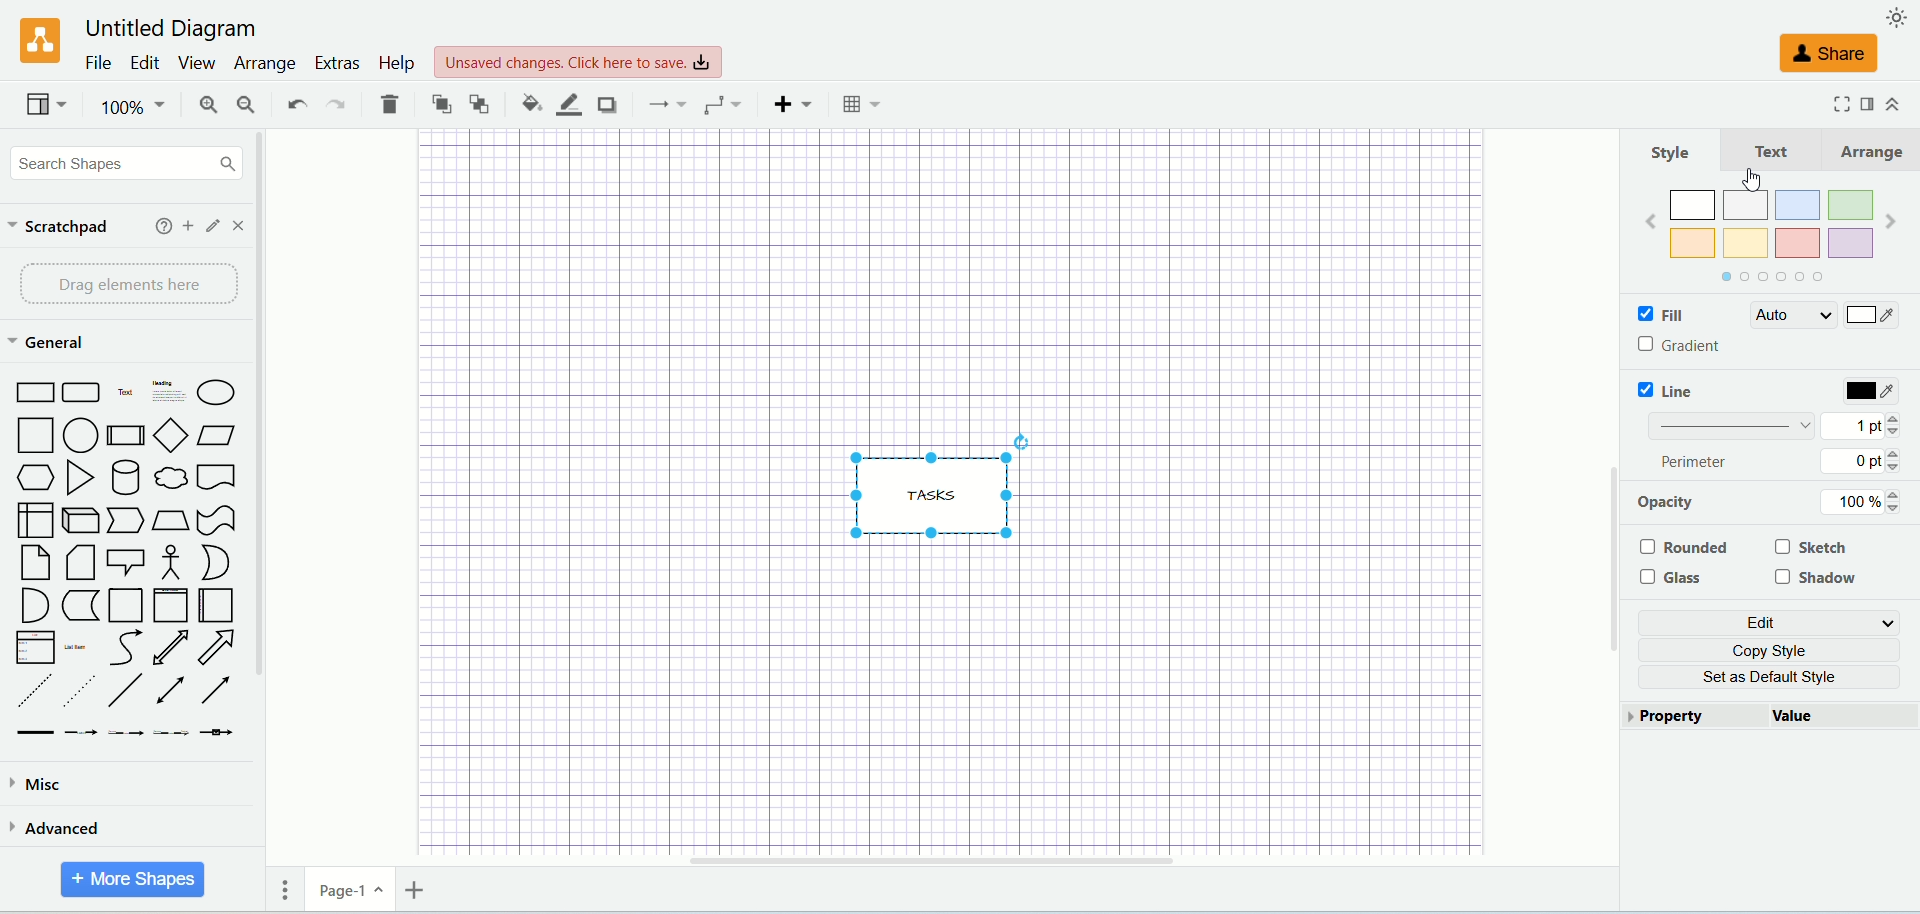 The height and width of the screenshot is (914, 1920). What do you see at coordinates (74, 645) in the screenshot?
I see `List Item` at bounding box center [74, 645].